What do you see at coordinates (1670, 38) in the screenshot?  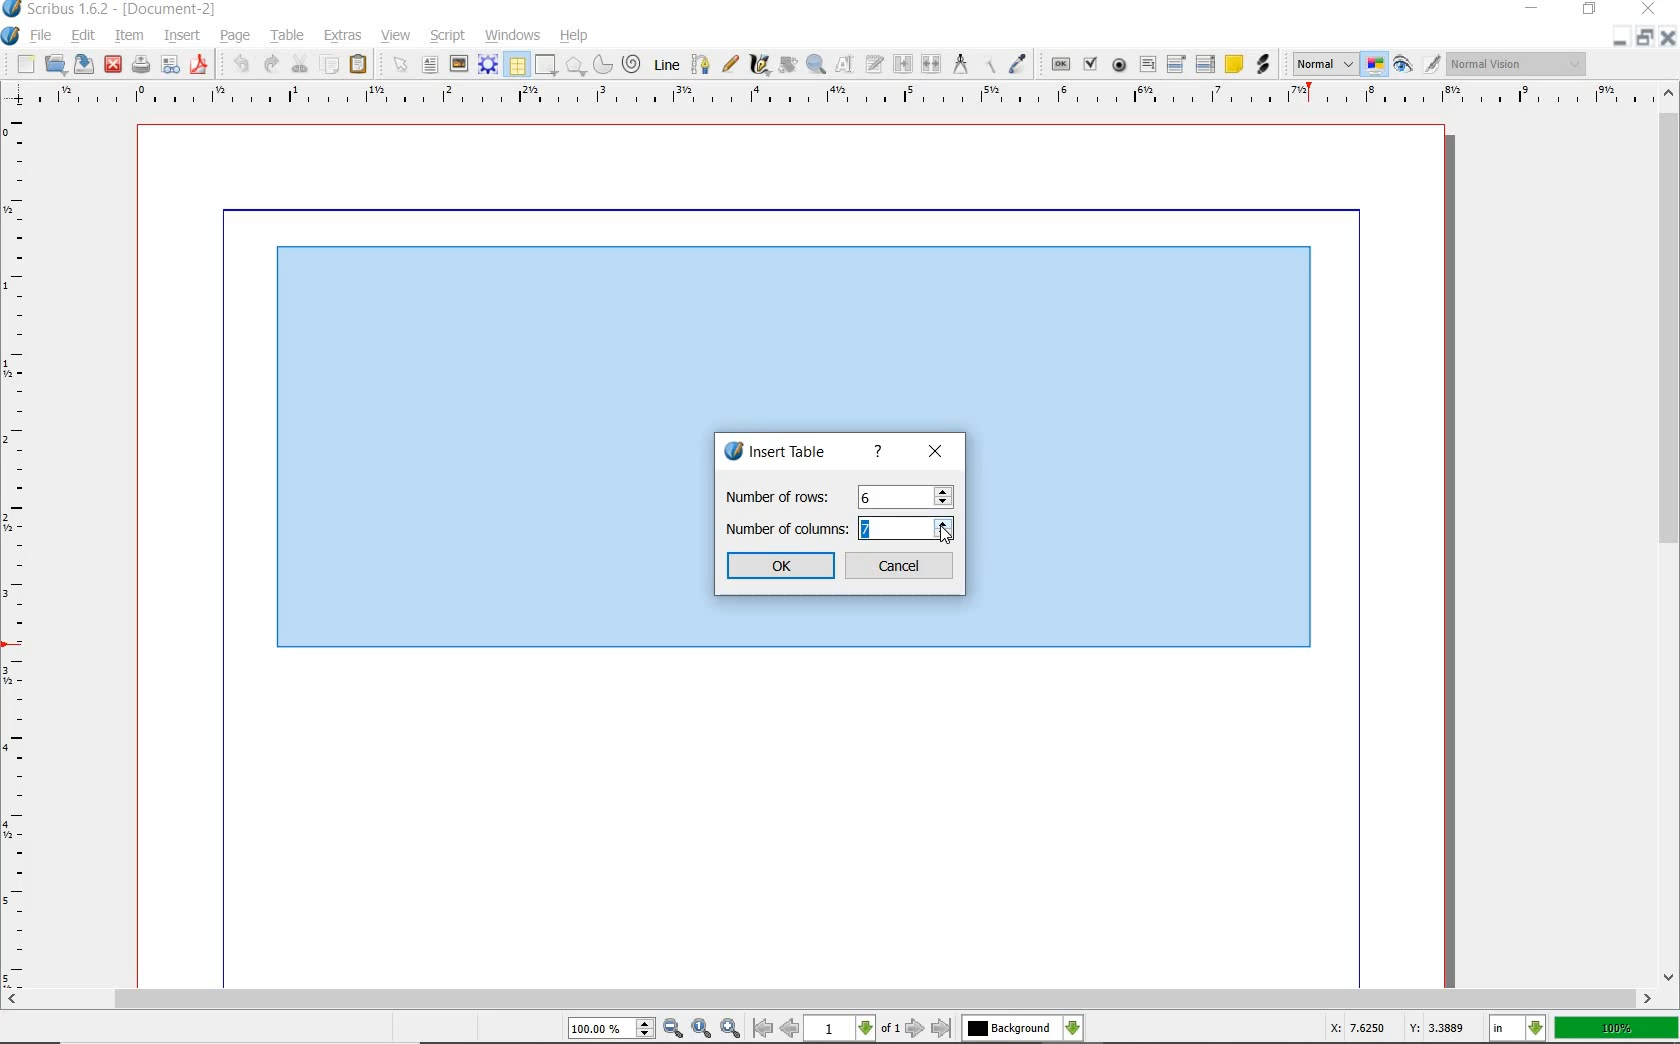 I see `close` at bounding box center [1670, 38].